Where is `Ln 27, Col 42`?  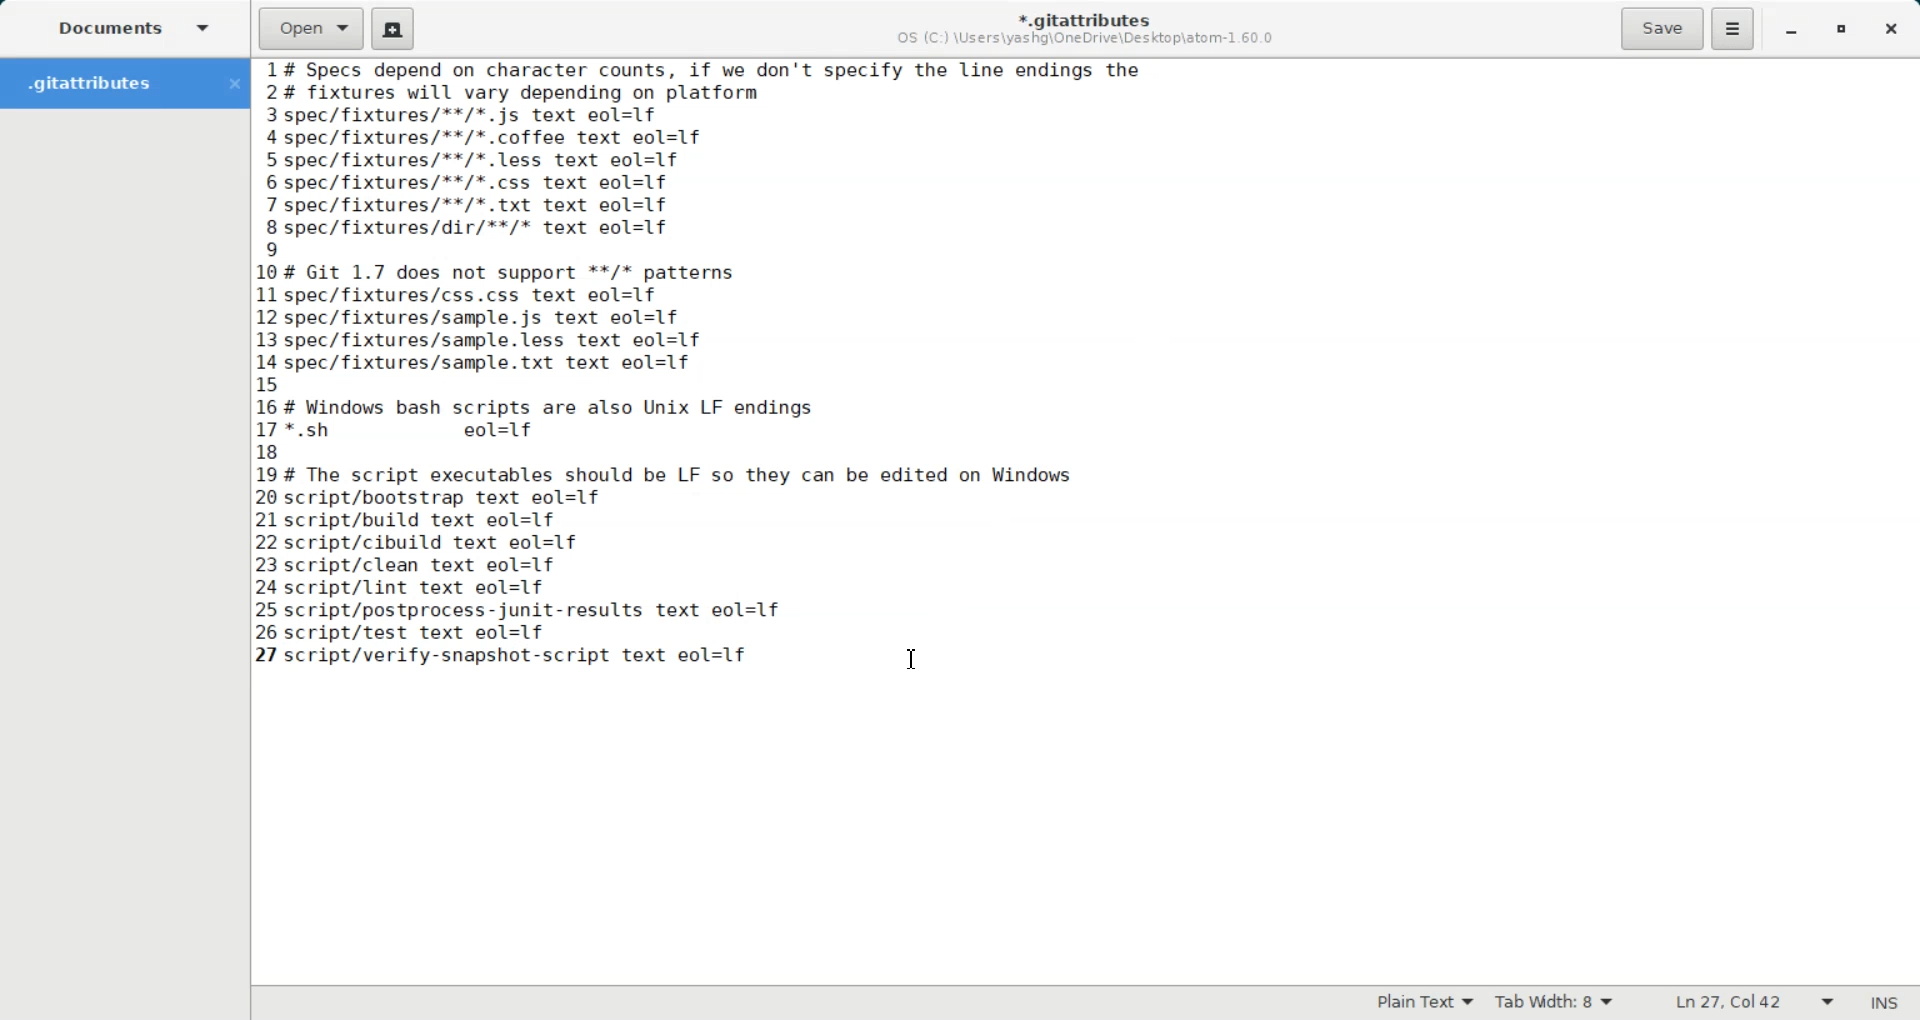 Ln 27, Col 42 is located at coordinates (1749, 1003).